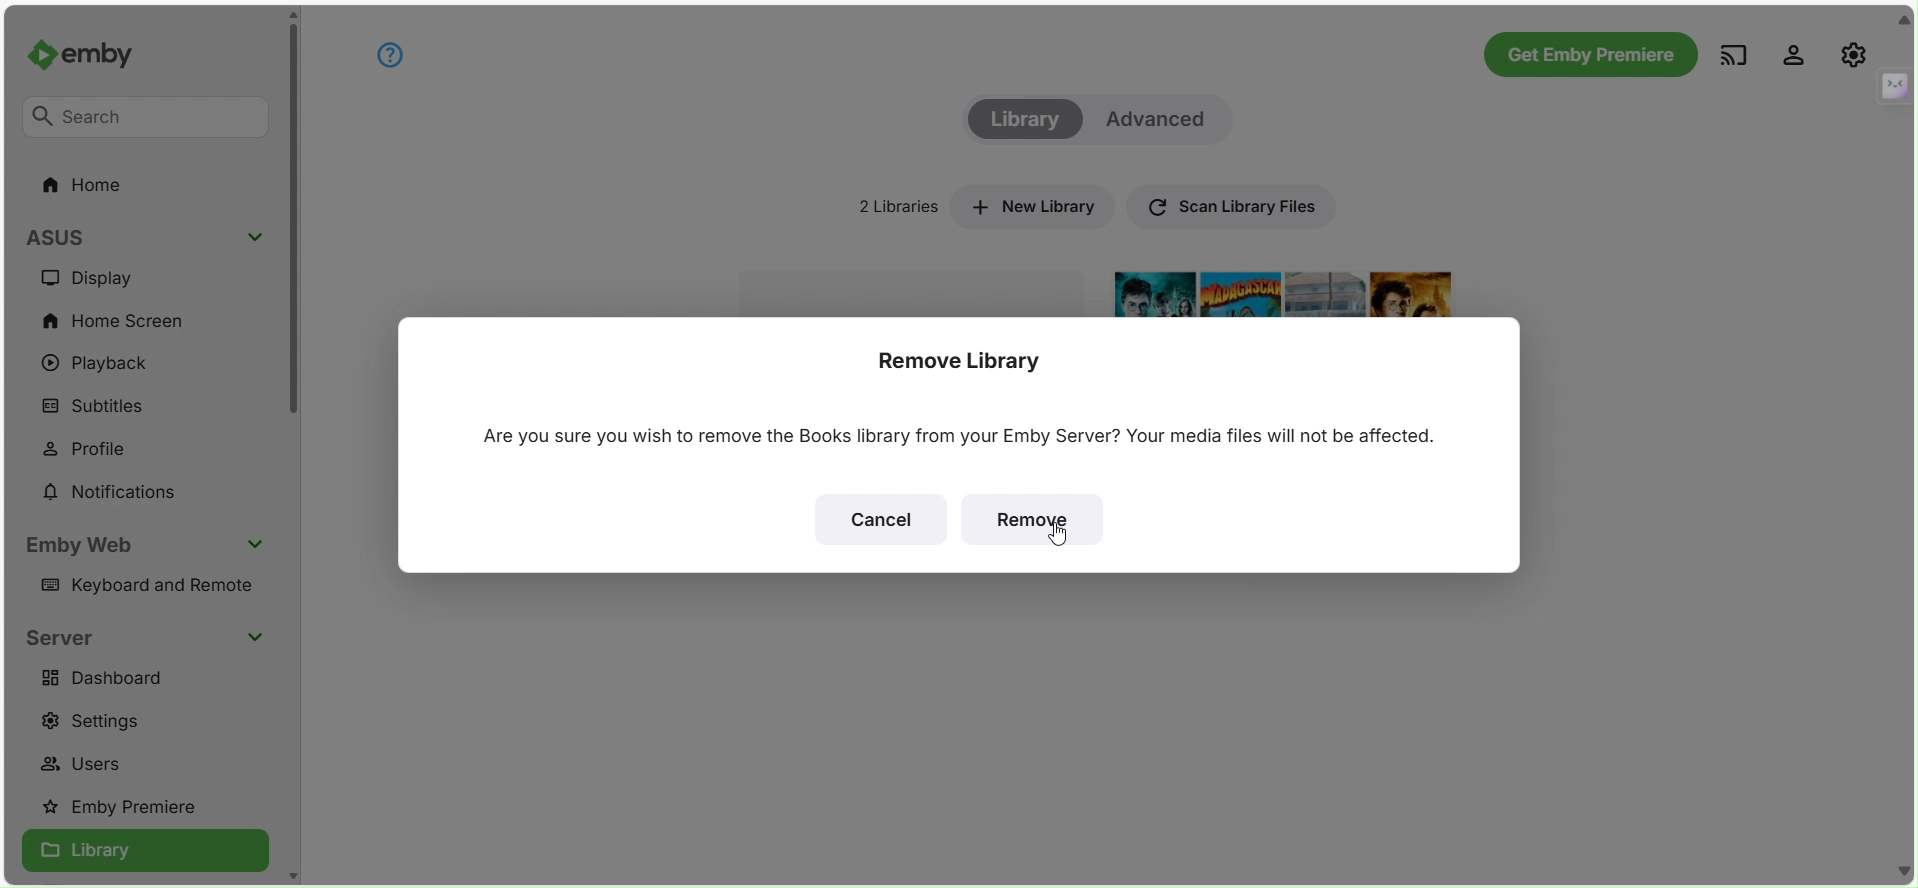 This screenshot has height=888, width=1918. I want to click on Display, so click(103, 278).